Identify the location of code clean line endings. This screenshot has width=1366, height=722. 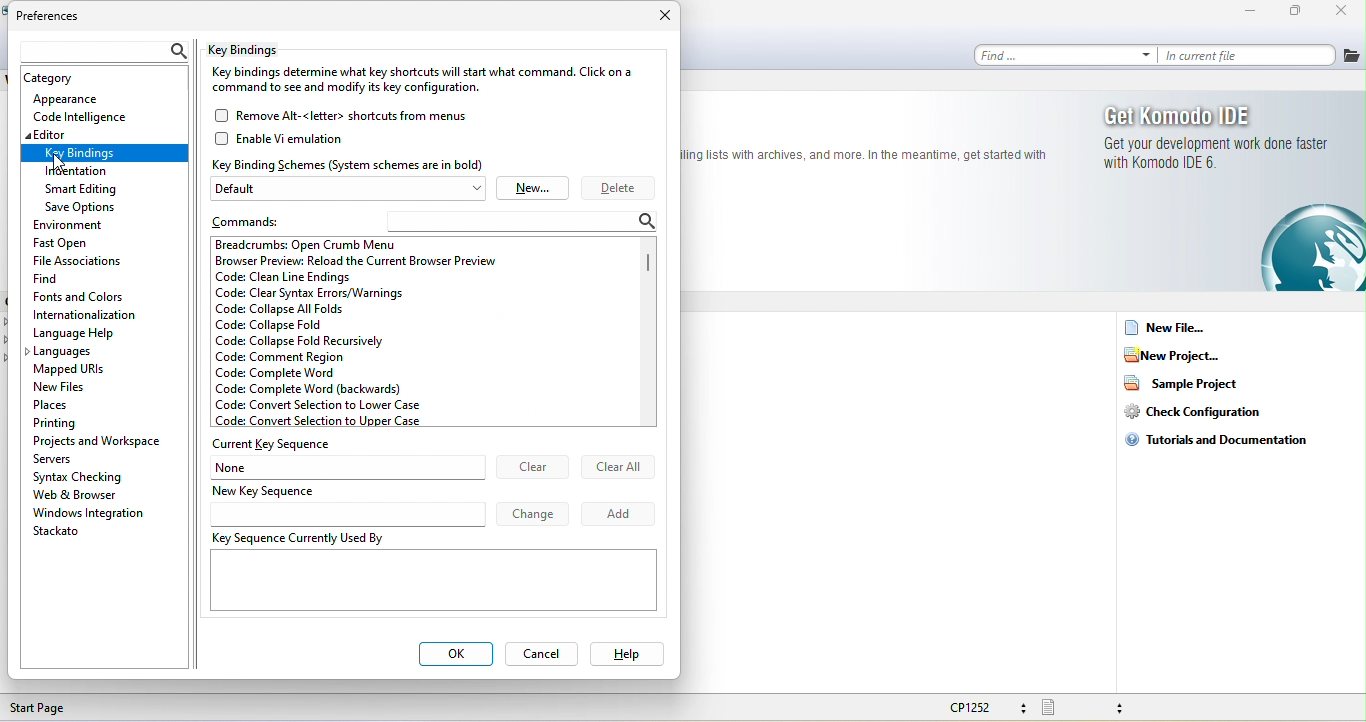
(286, 278).